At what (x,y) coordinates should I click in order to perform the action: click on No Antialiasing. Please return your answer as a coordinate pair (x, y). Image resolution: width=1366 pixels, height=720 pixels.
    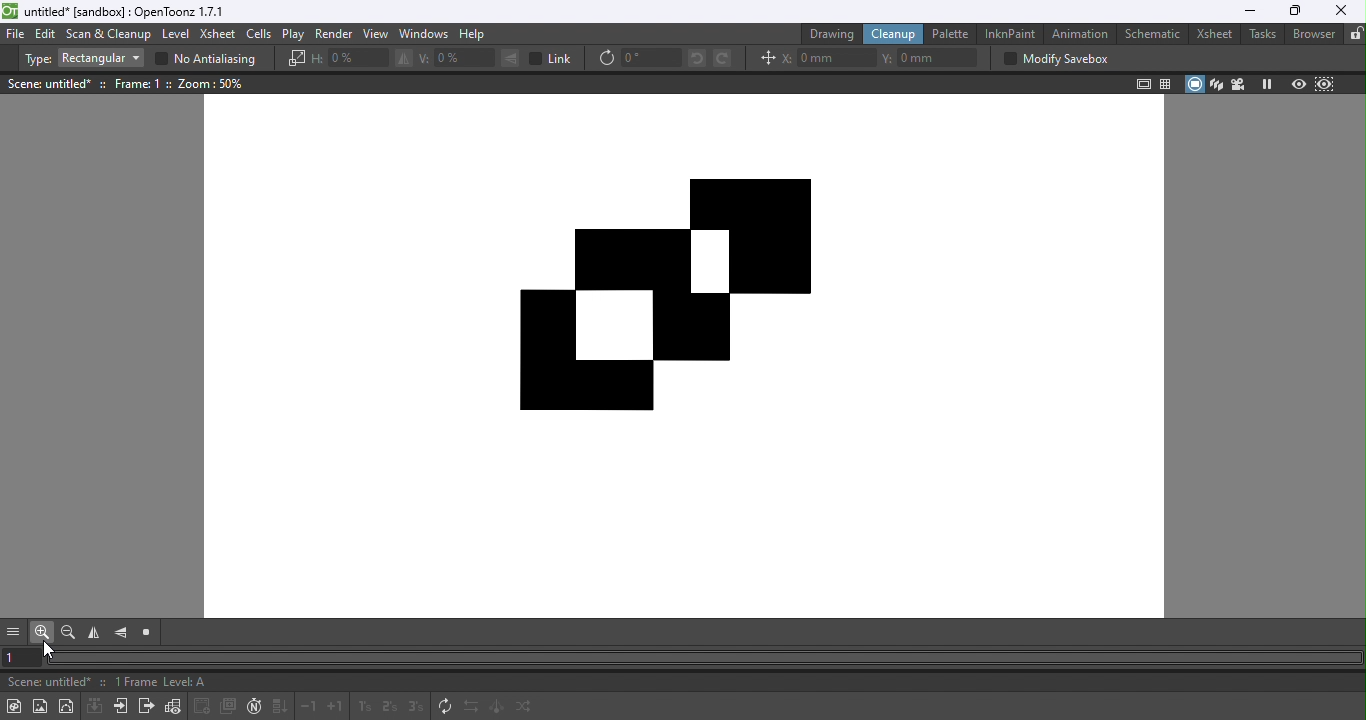
    Looking at the image, I should click on (211, 60).